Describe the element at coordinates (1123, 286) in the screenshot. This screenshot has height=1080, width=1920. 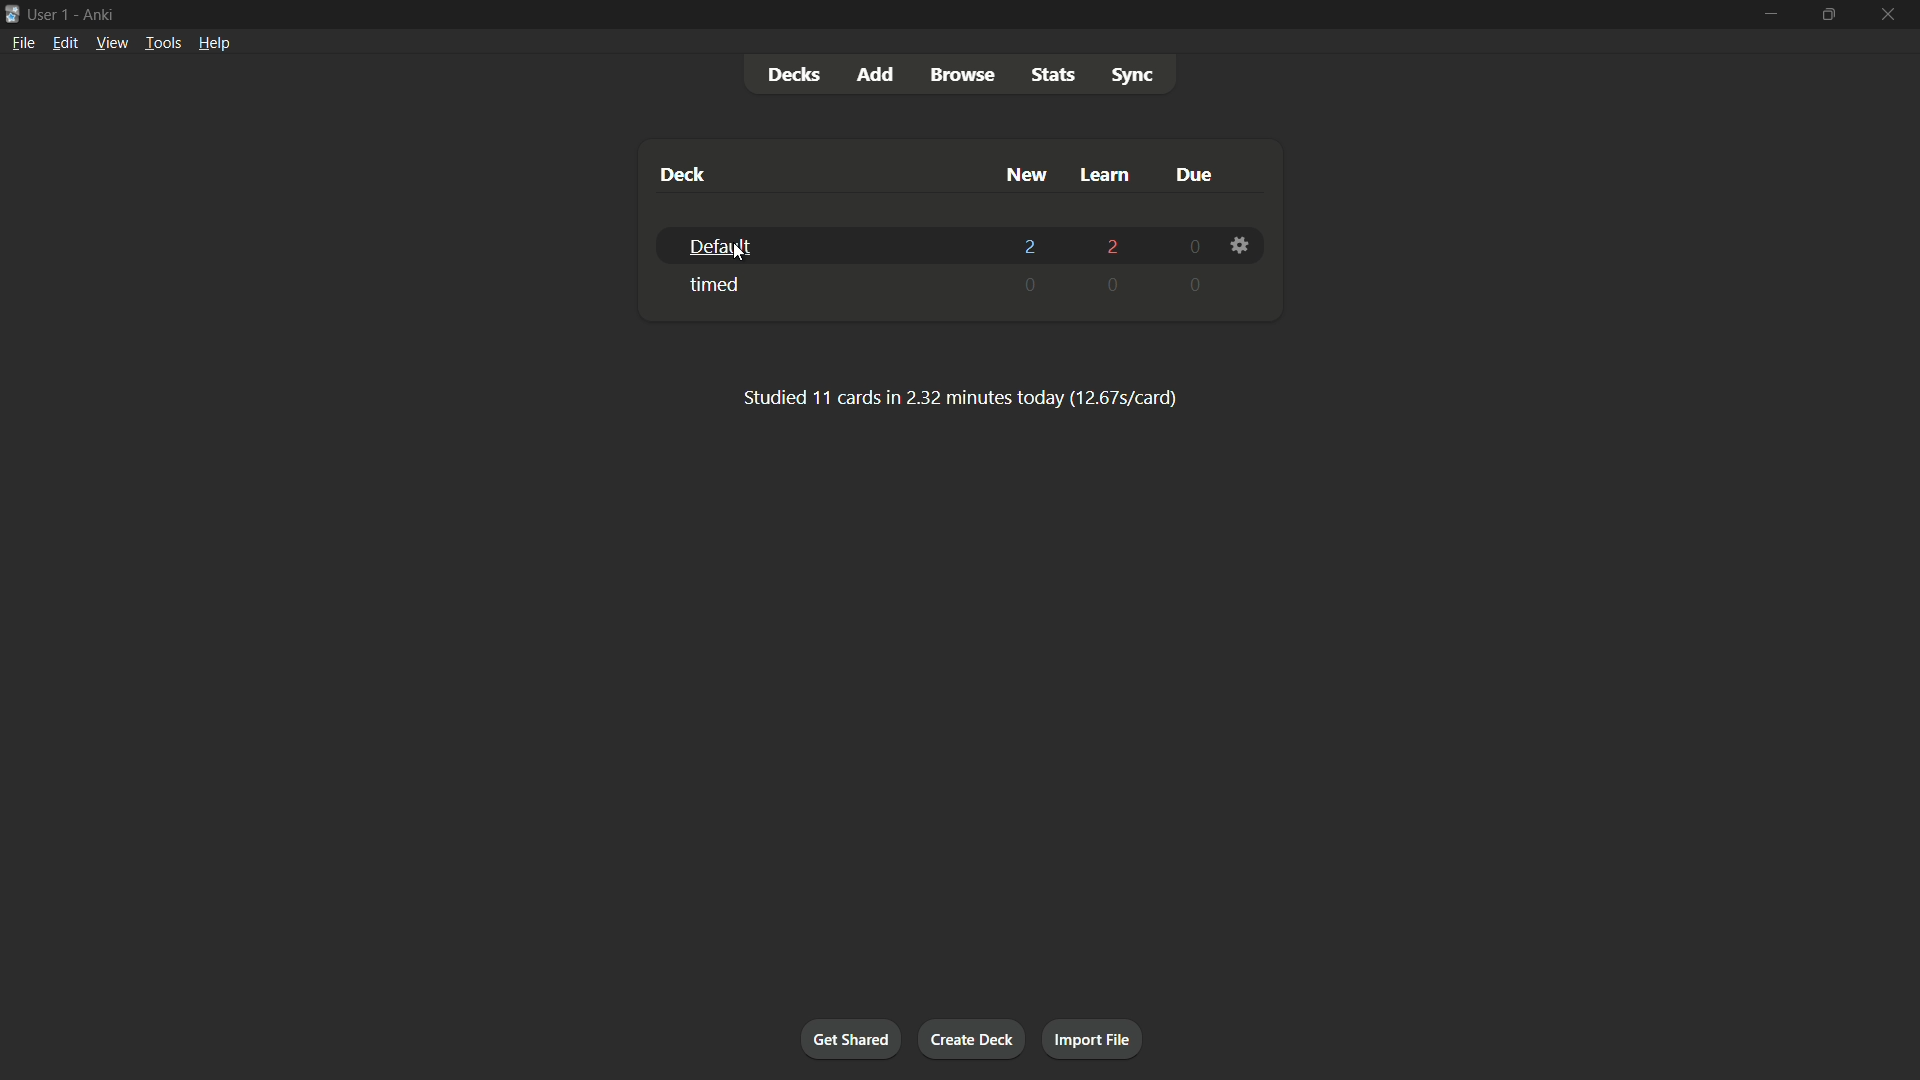
I see `0` at that location.